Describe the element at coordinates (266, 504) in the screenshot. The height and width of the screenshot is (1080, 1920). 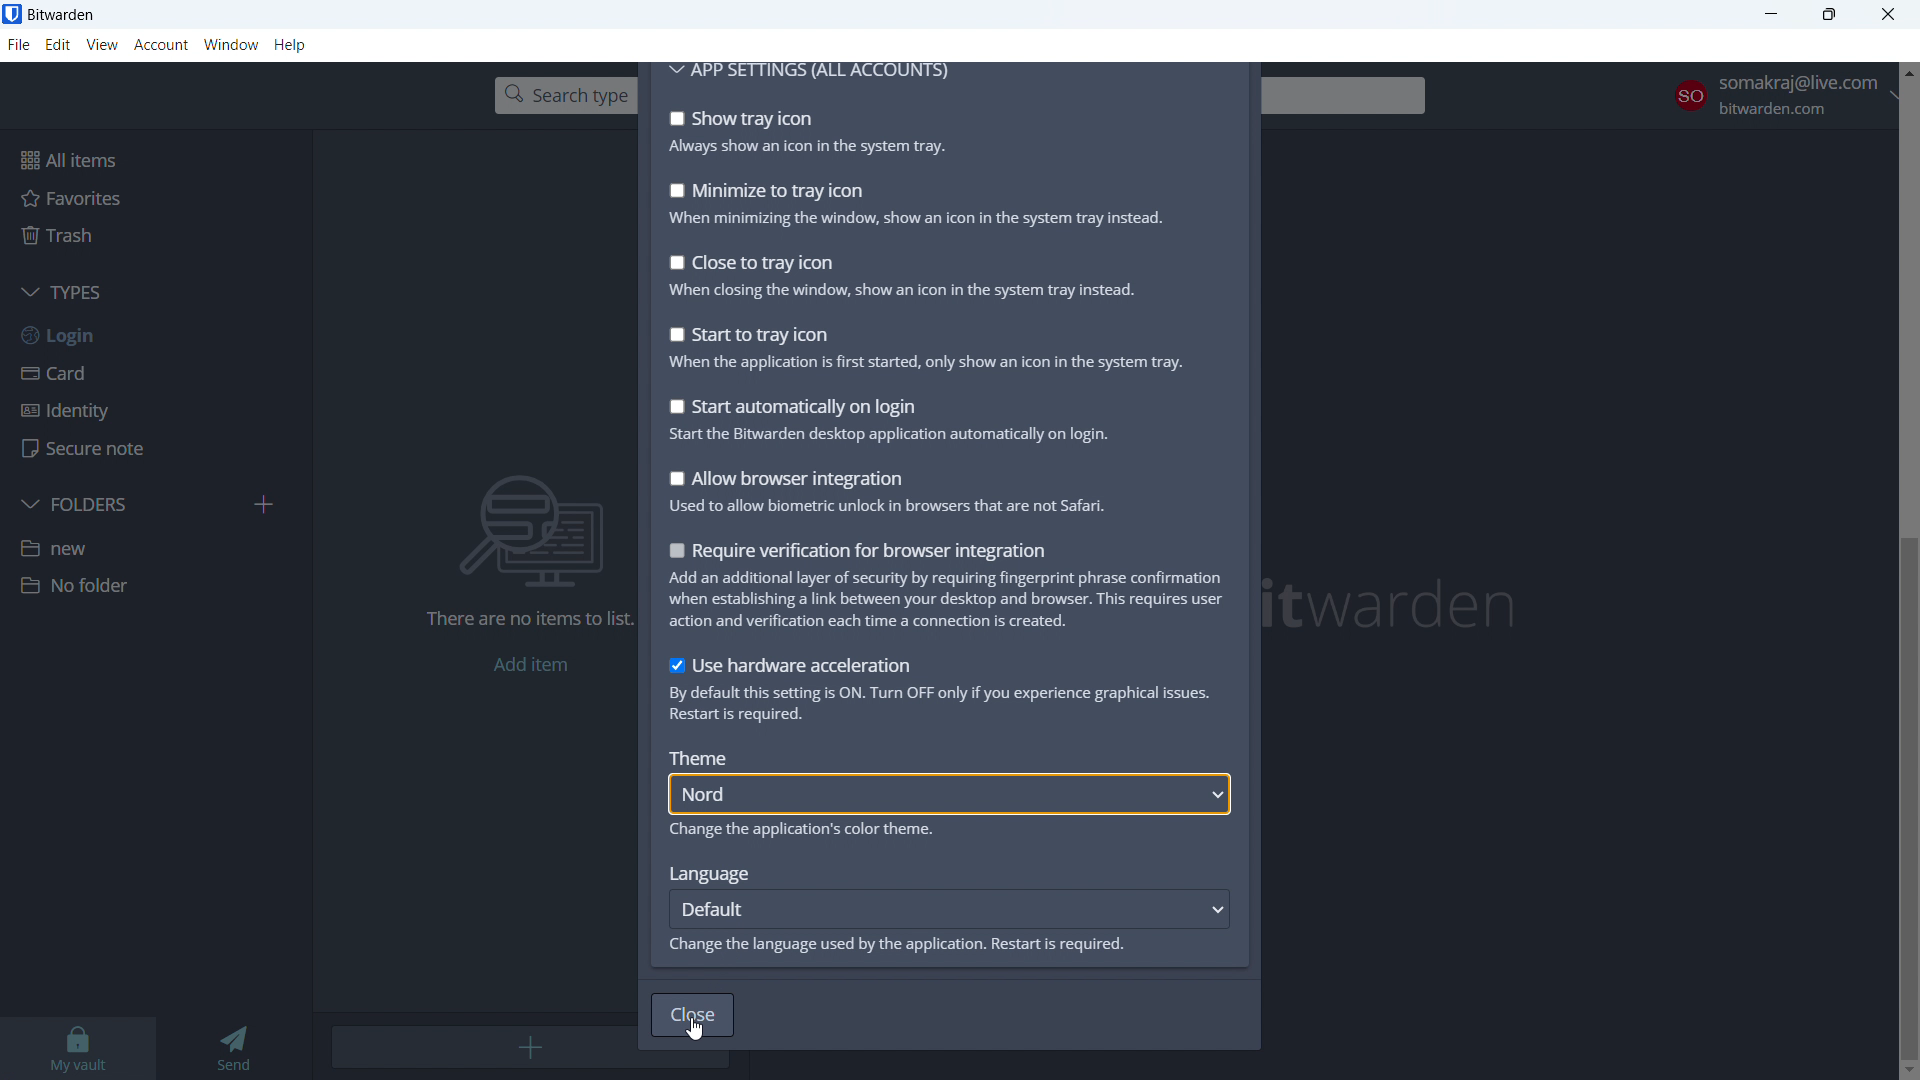
I see `add folder` at that location.